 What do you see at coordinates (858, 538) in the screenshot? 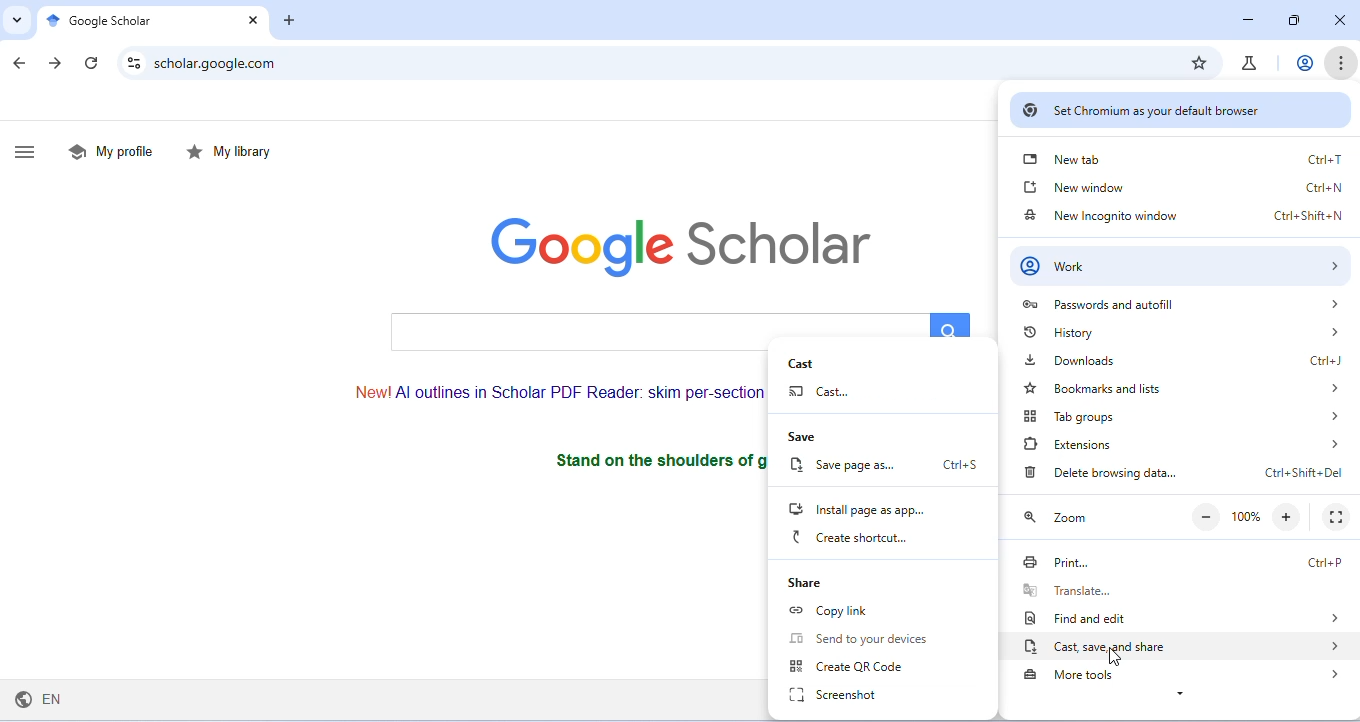
I see `create shortcut` at bounding box center [858, 538].